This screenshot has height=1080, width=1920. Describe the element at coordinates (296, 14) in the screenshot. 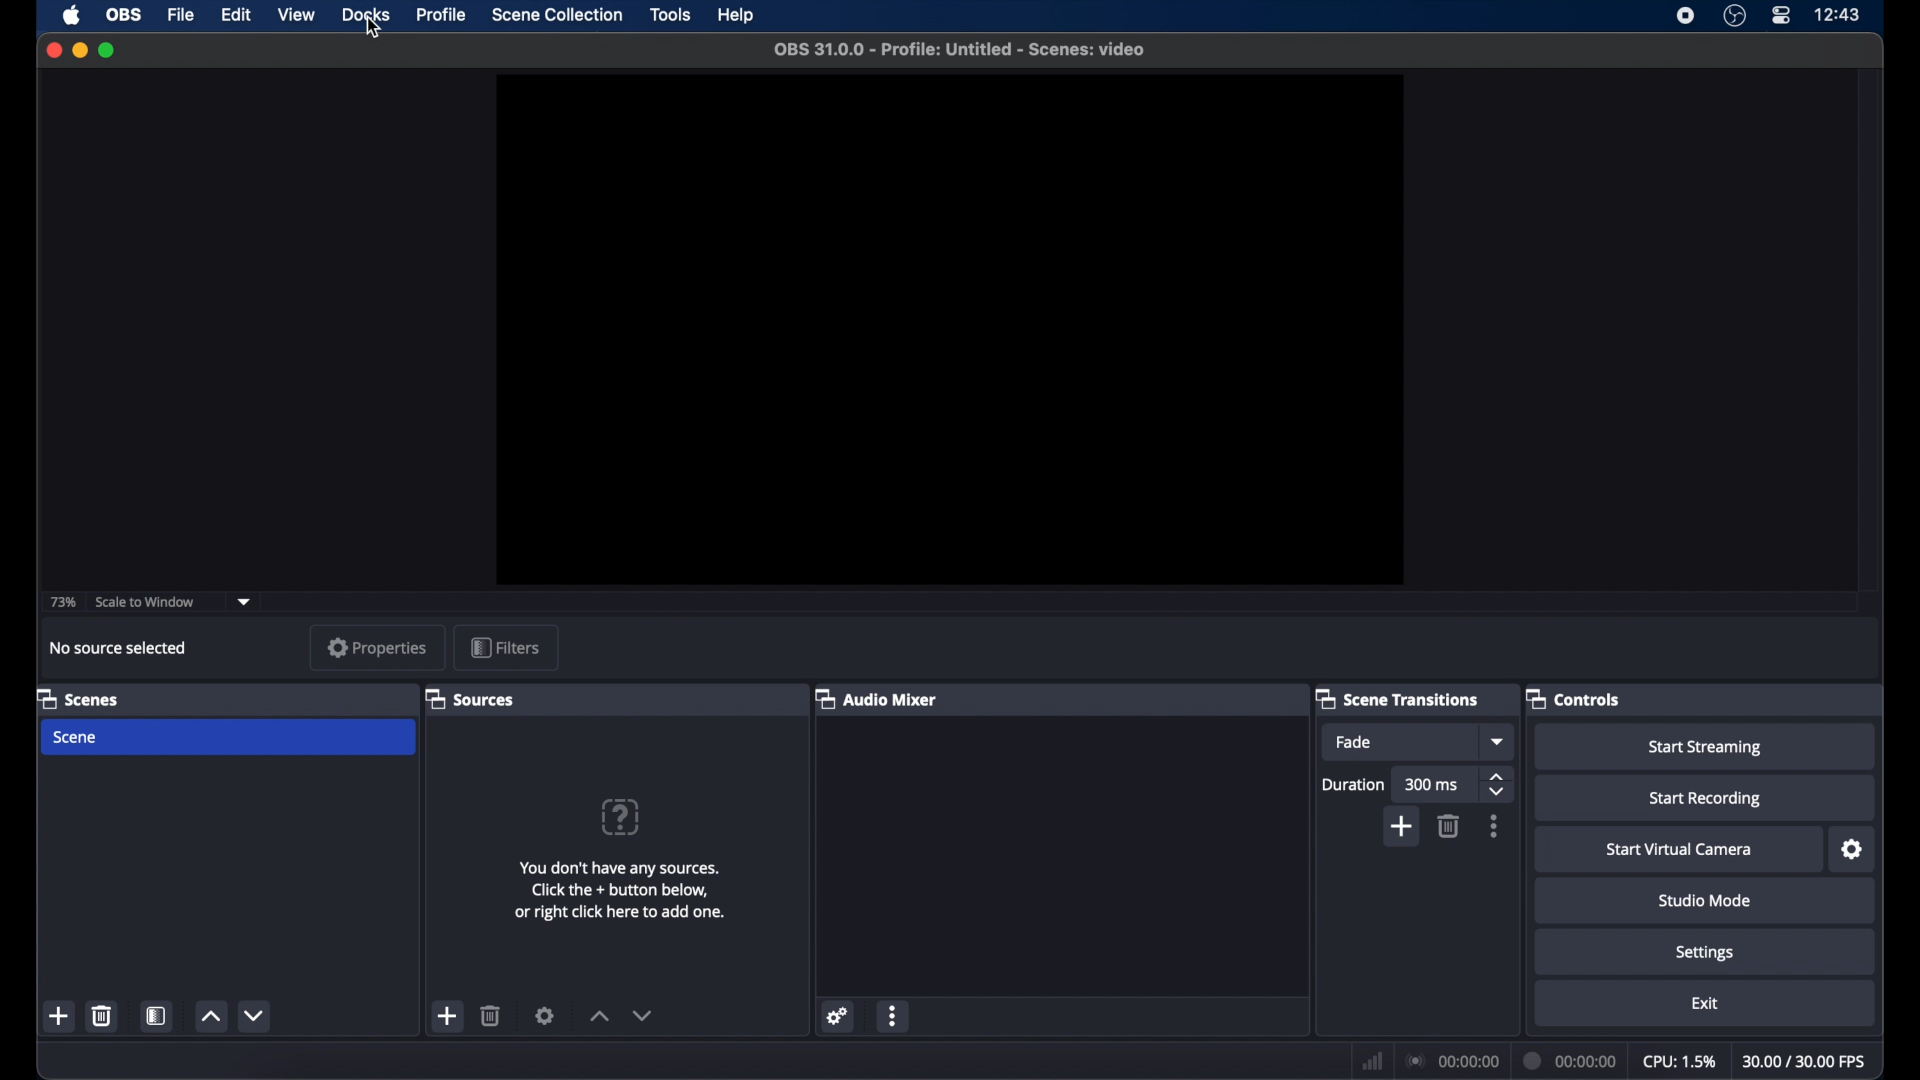

I see `view` at that location.